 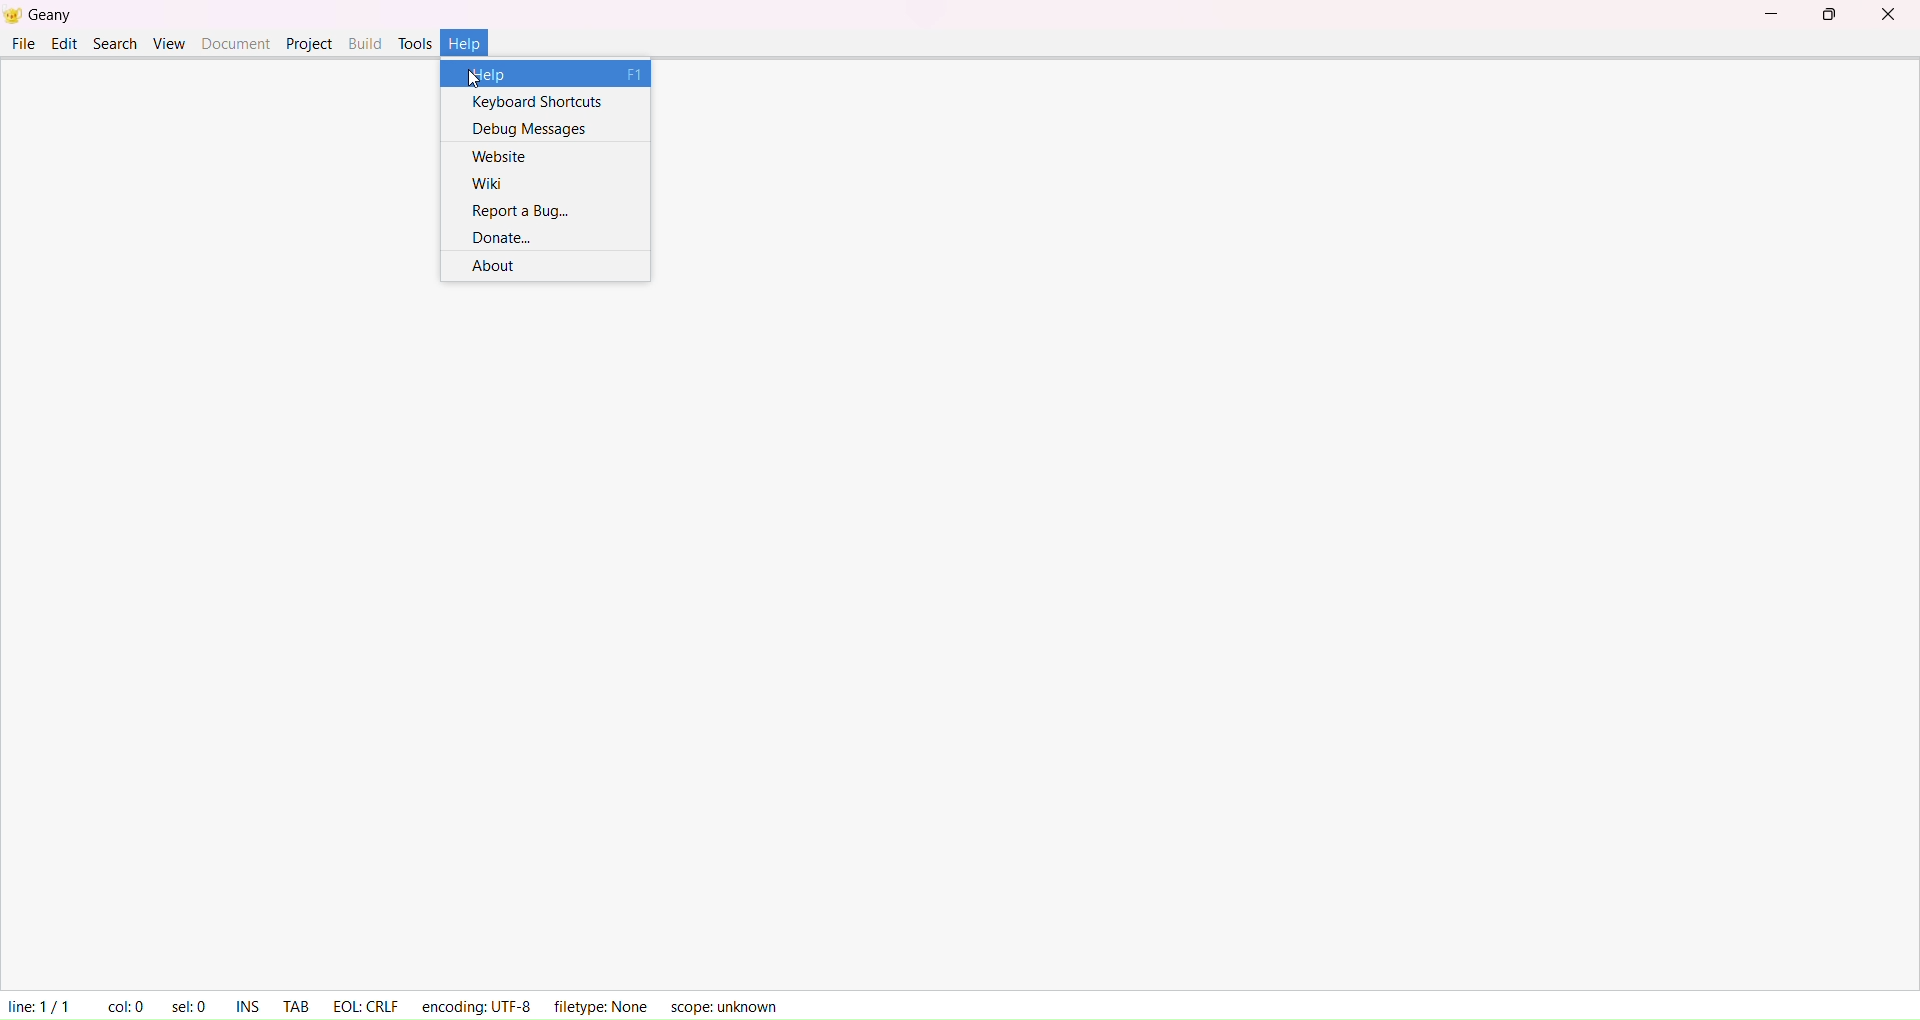 What do you see at coordinates (226, 178) in the screenshot?
I see `coding area` at bounding box center [226, 178].